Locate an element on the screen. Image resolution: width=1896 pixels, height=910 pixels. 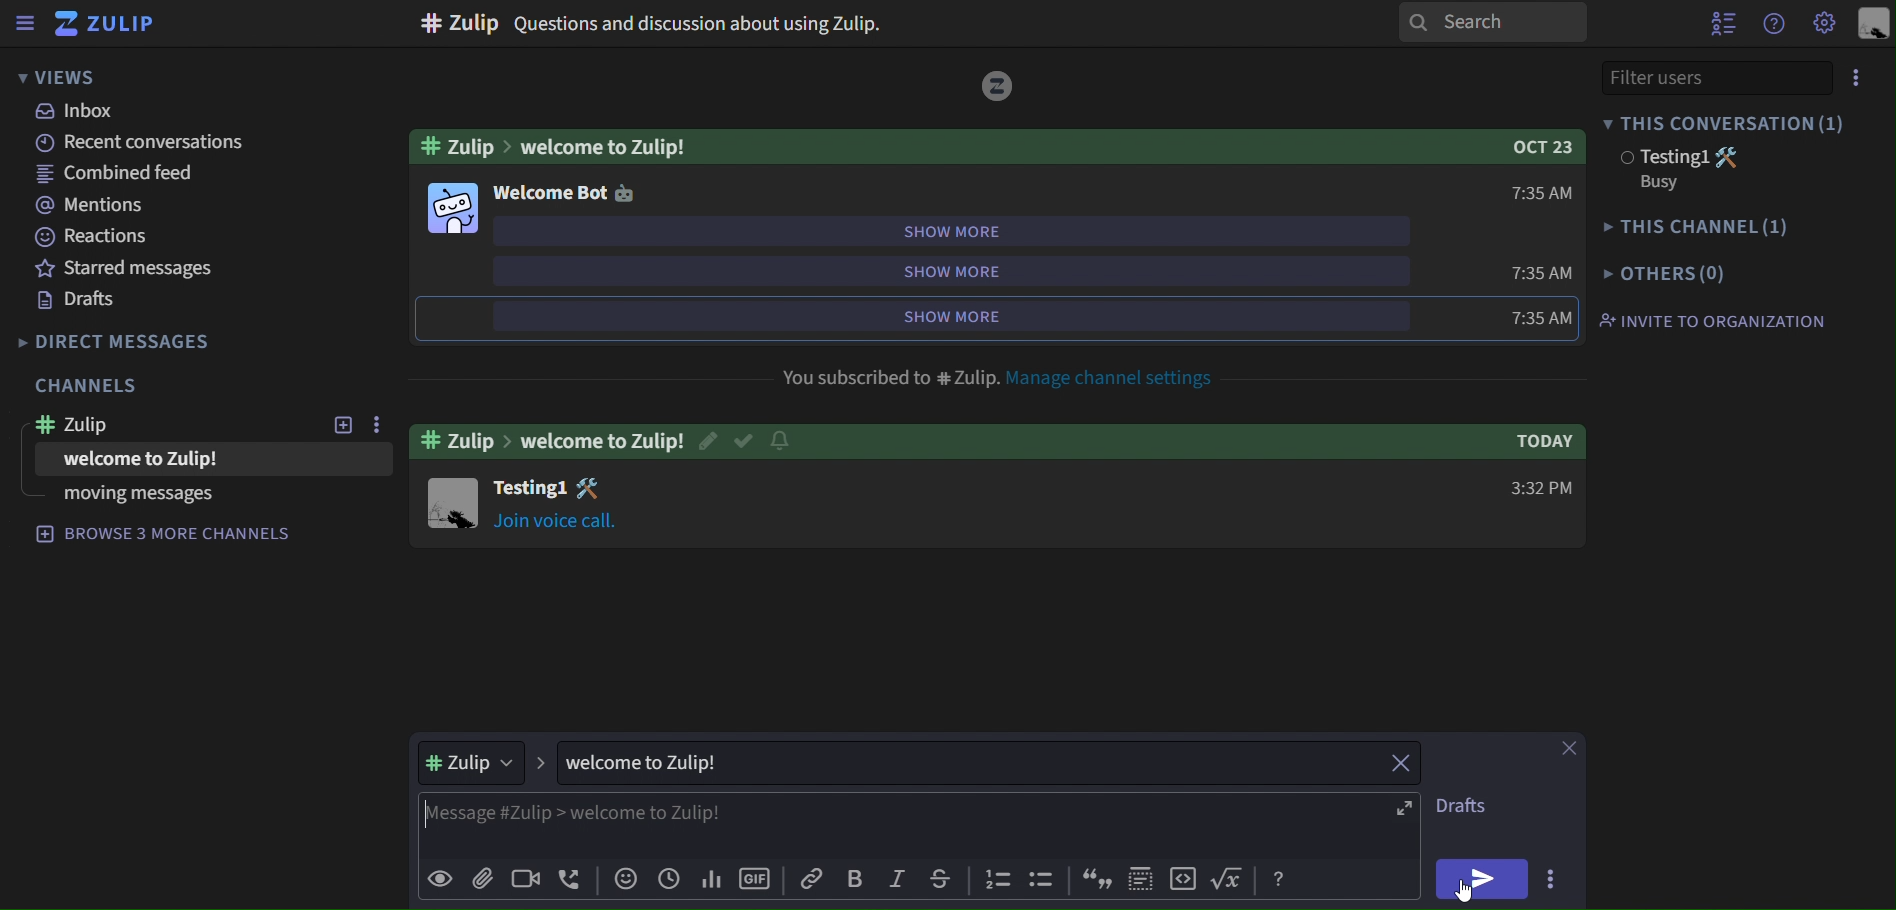
channels is located at coordinates (92, 384).